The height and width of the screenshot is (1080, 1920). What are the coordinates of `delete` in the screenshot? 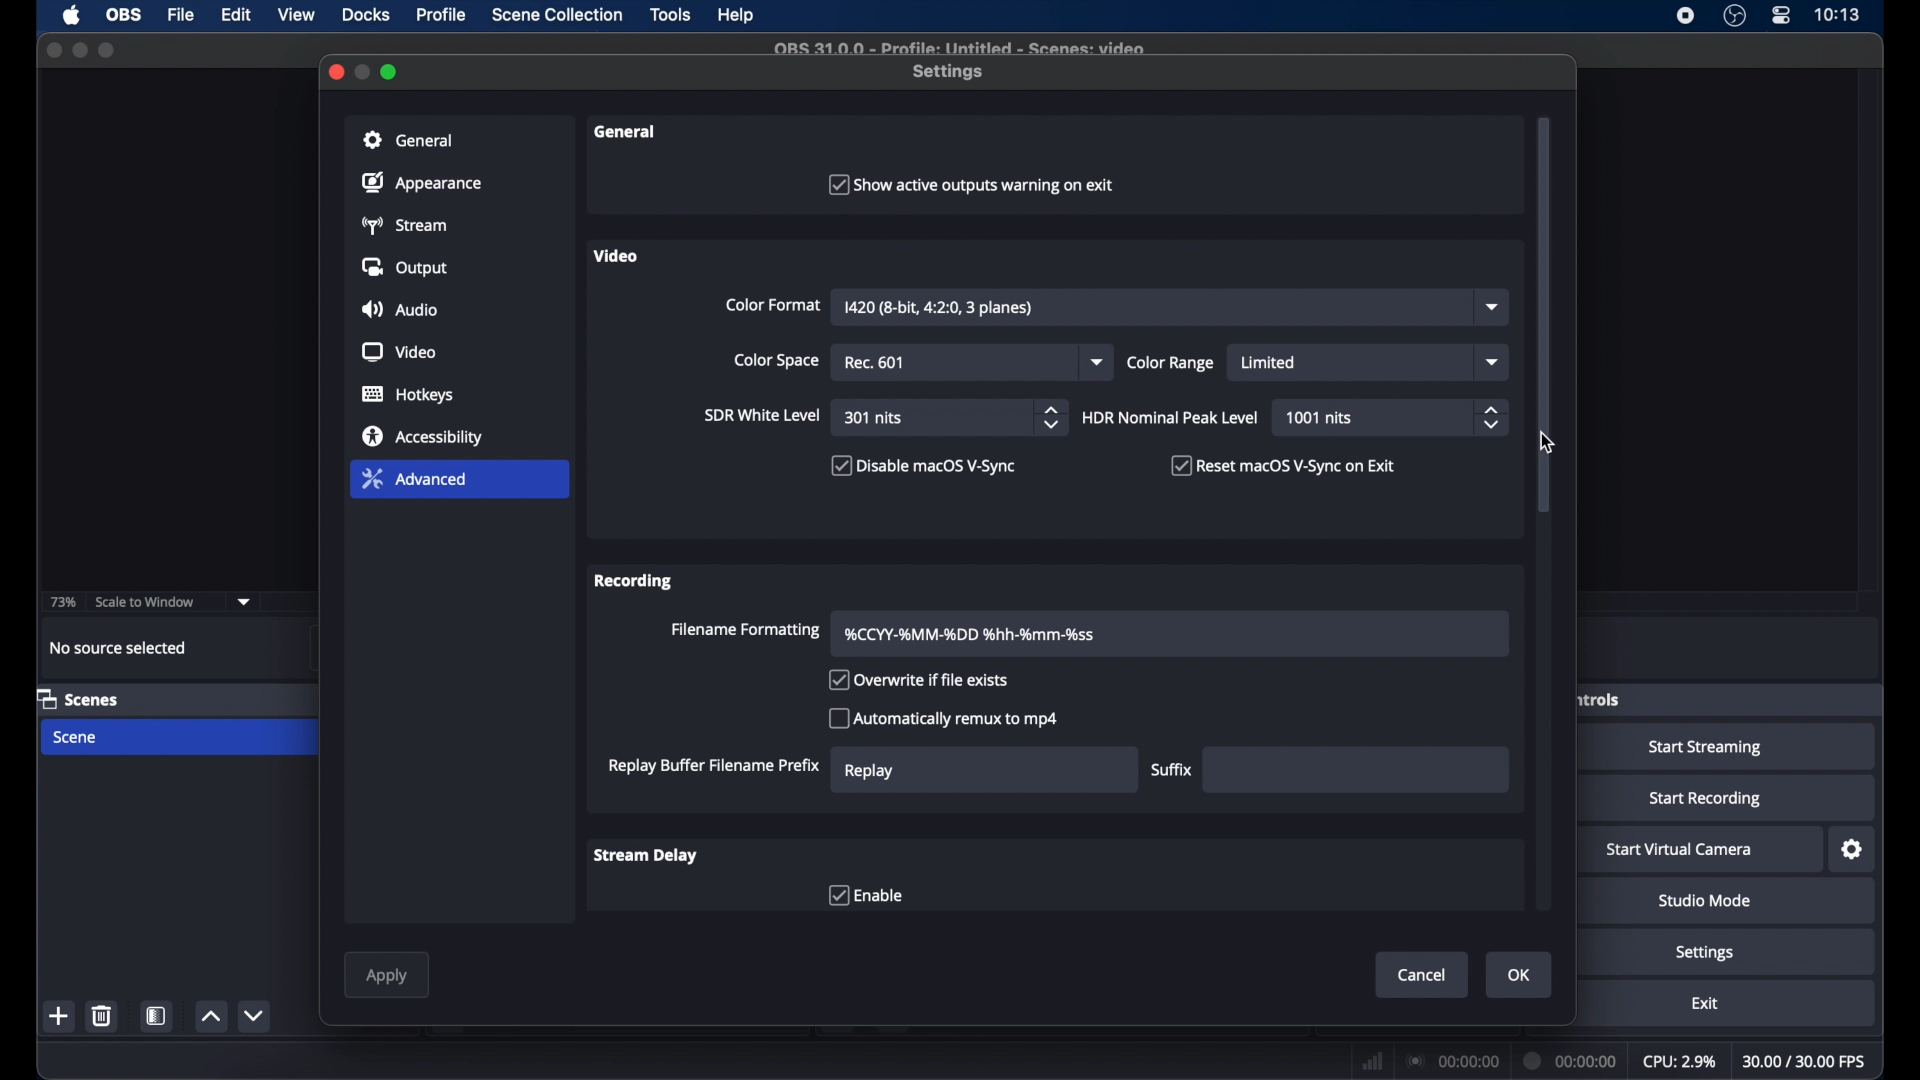 It's located at (101, 1015).